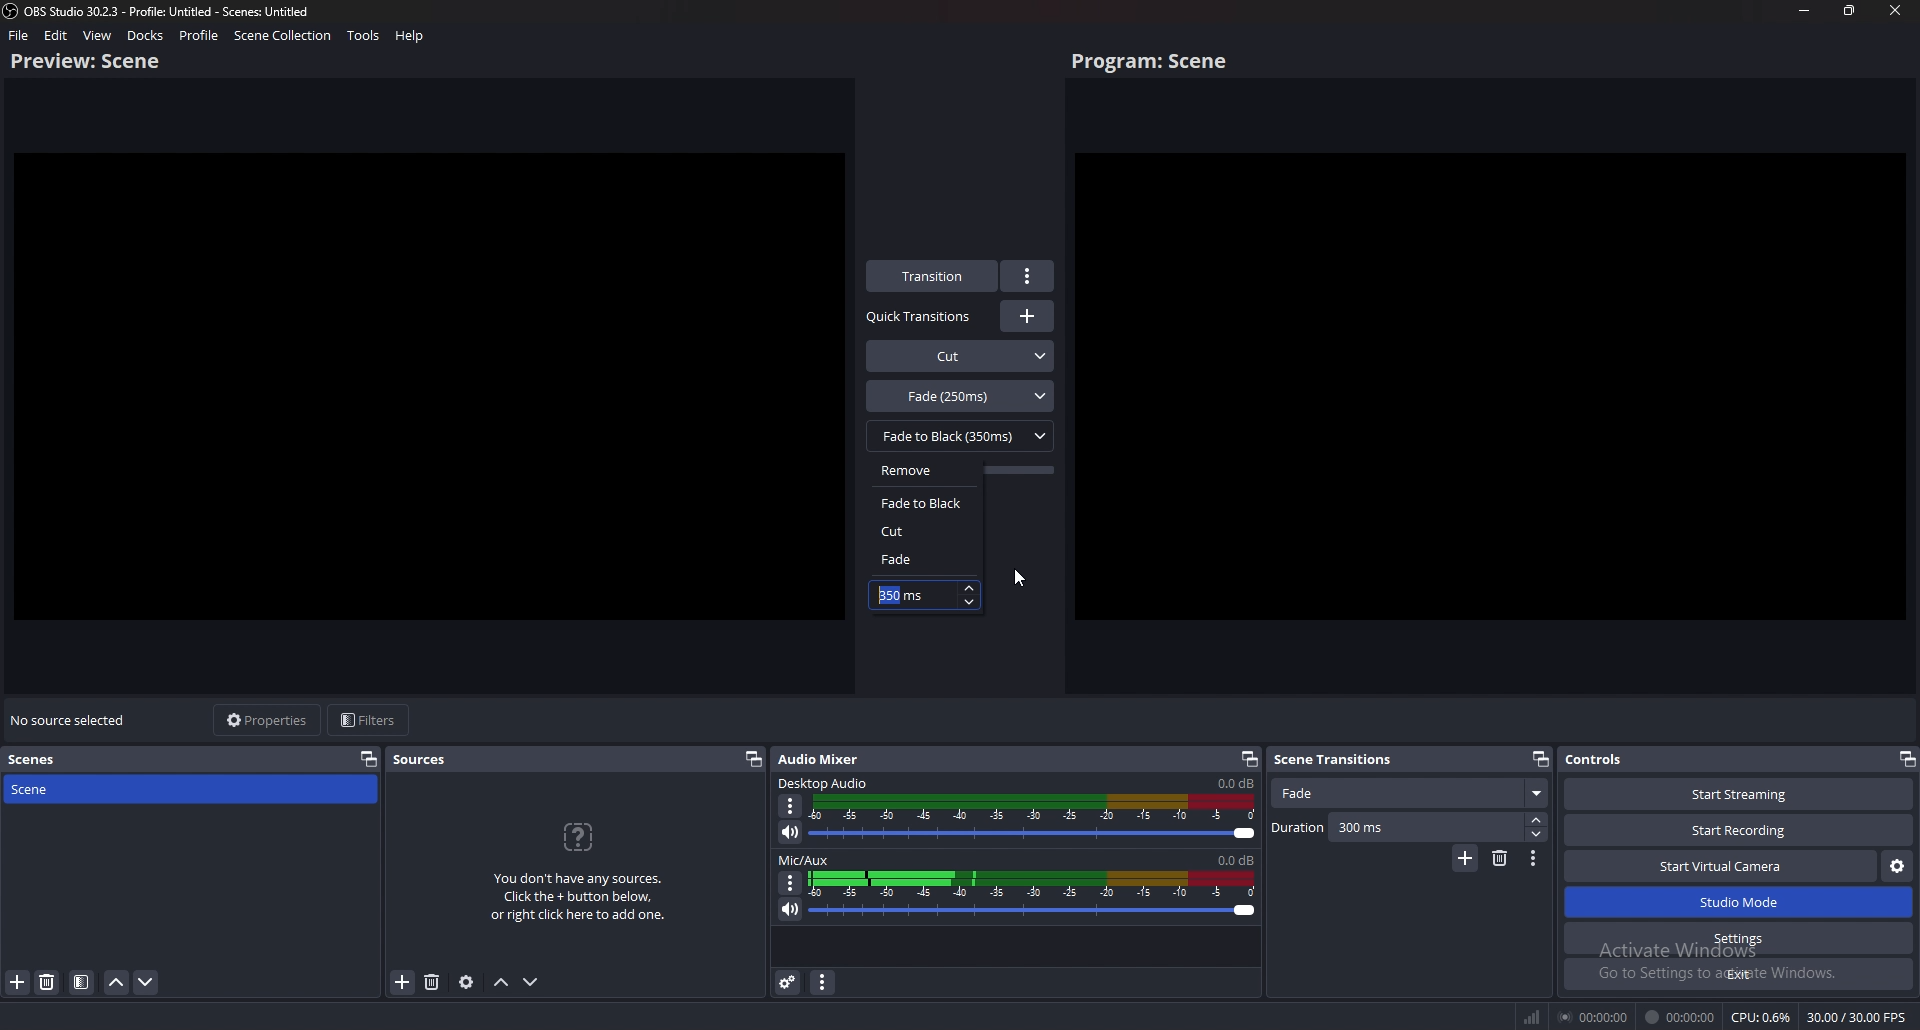 This screenshot has height=1030, width=1920. I want to click on  00:00:00, so click(1681, 1017).